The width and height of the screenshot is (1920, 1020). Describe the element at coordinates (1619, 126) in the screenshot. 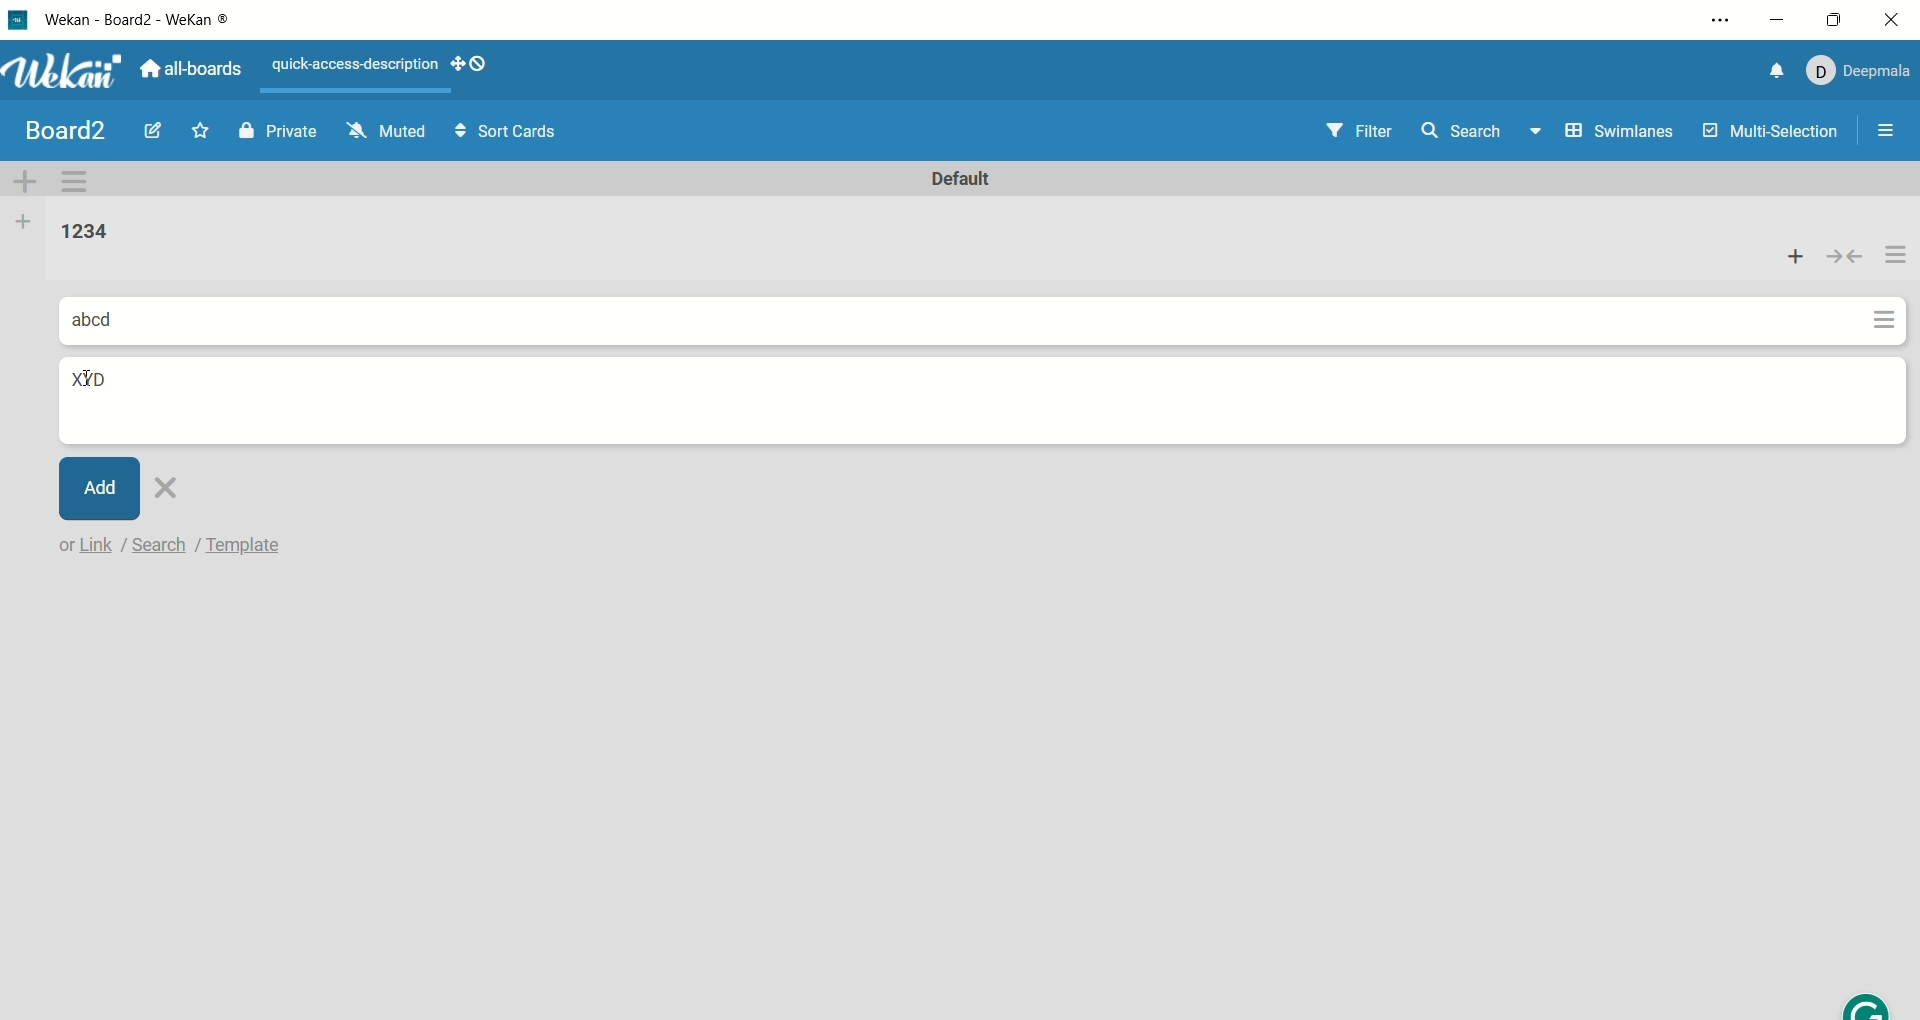

I see `swimlanes` at that location.